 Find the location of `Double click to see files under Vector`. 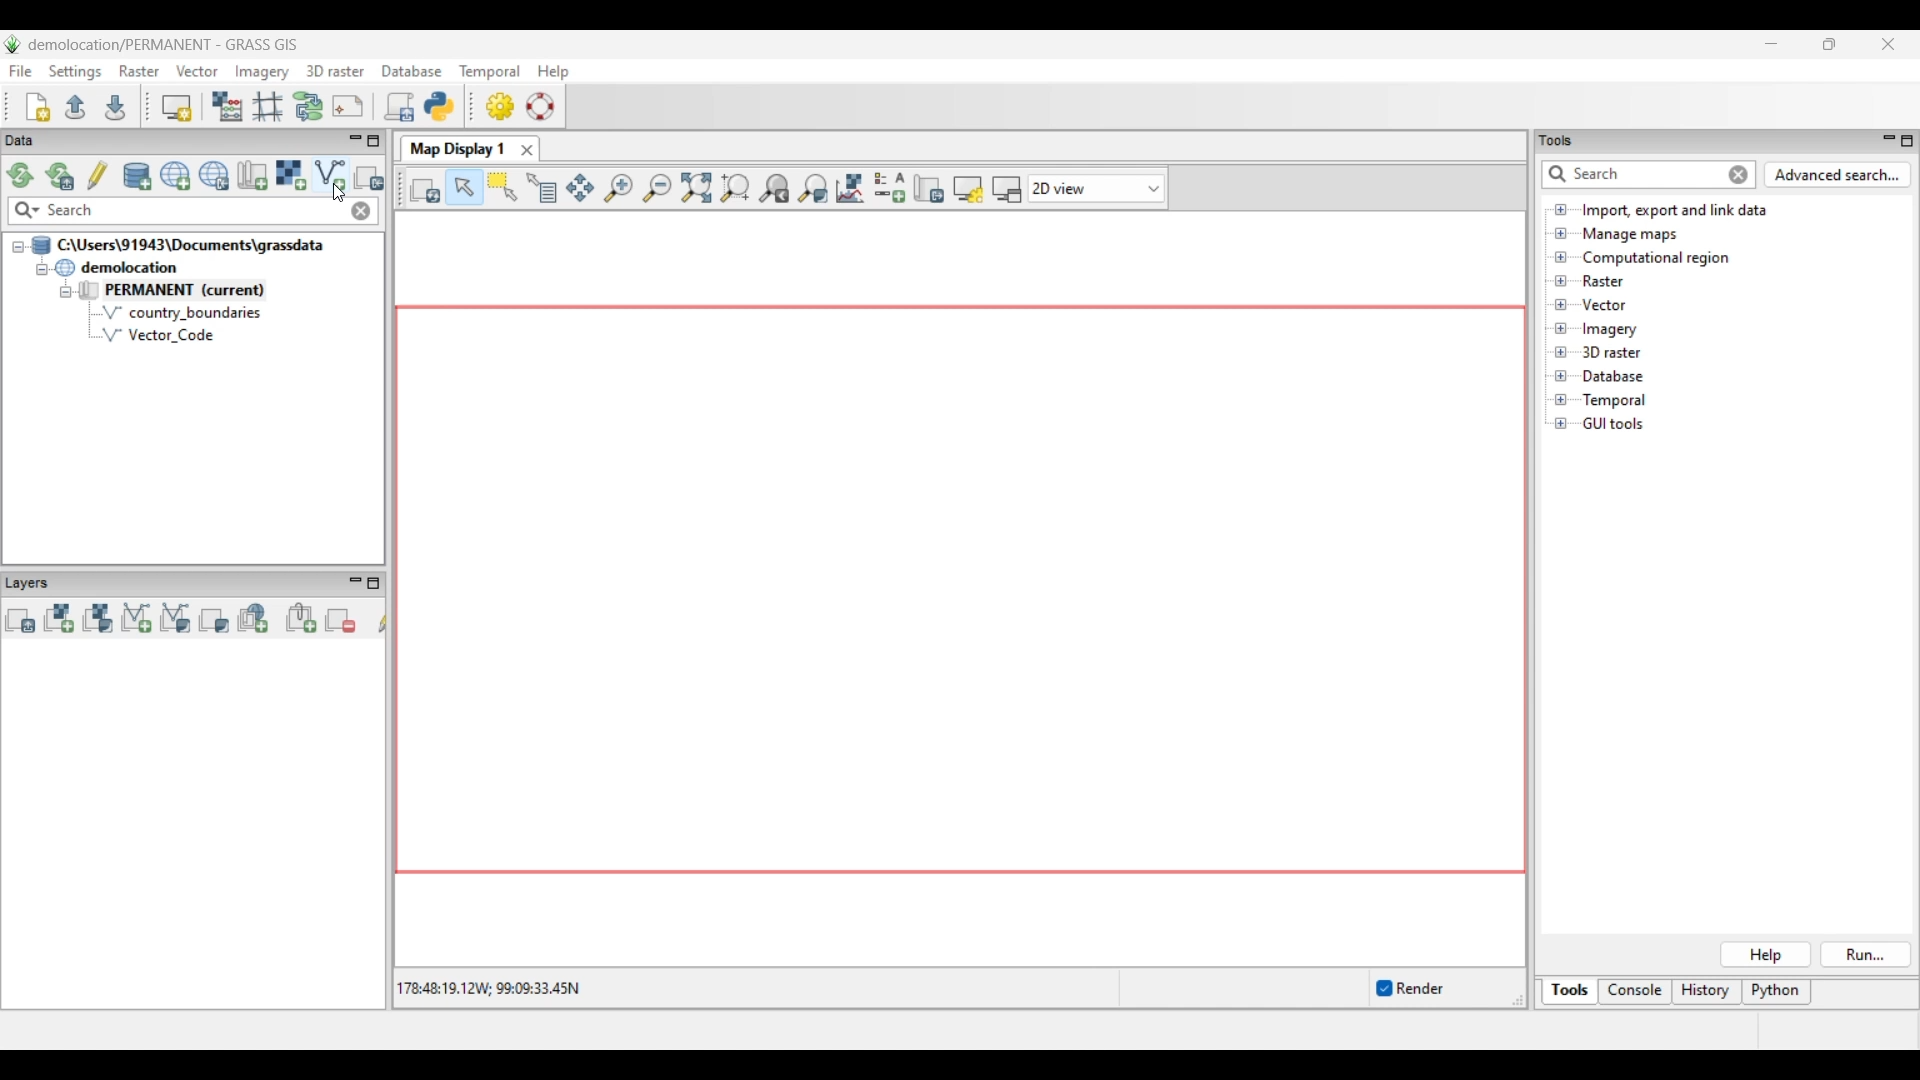

Double click to see files under Vector is located at coordinates (1603, 305).